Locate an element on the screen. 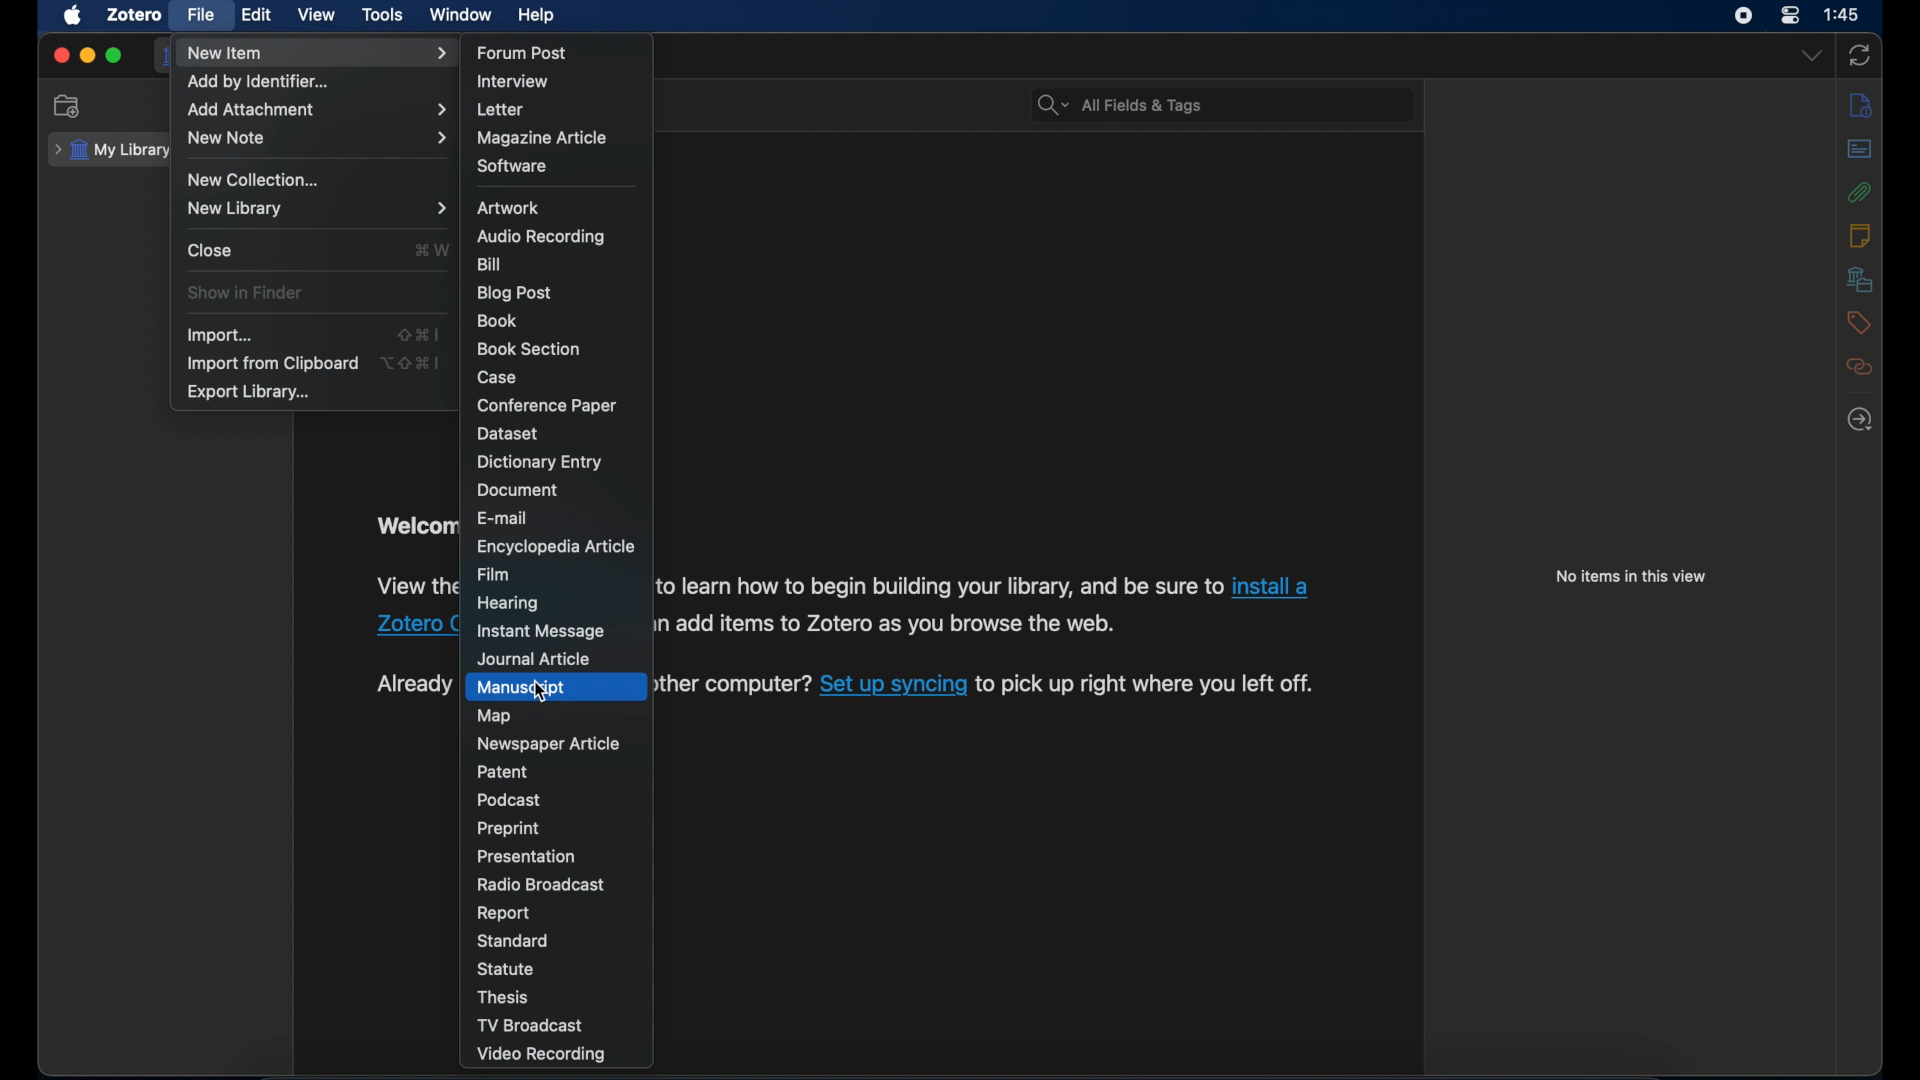  dictionary entry is located at coordinates (541, 462).